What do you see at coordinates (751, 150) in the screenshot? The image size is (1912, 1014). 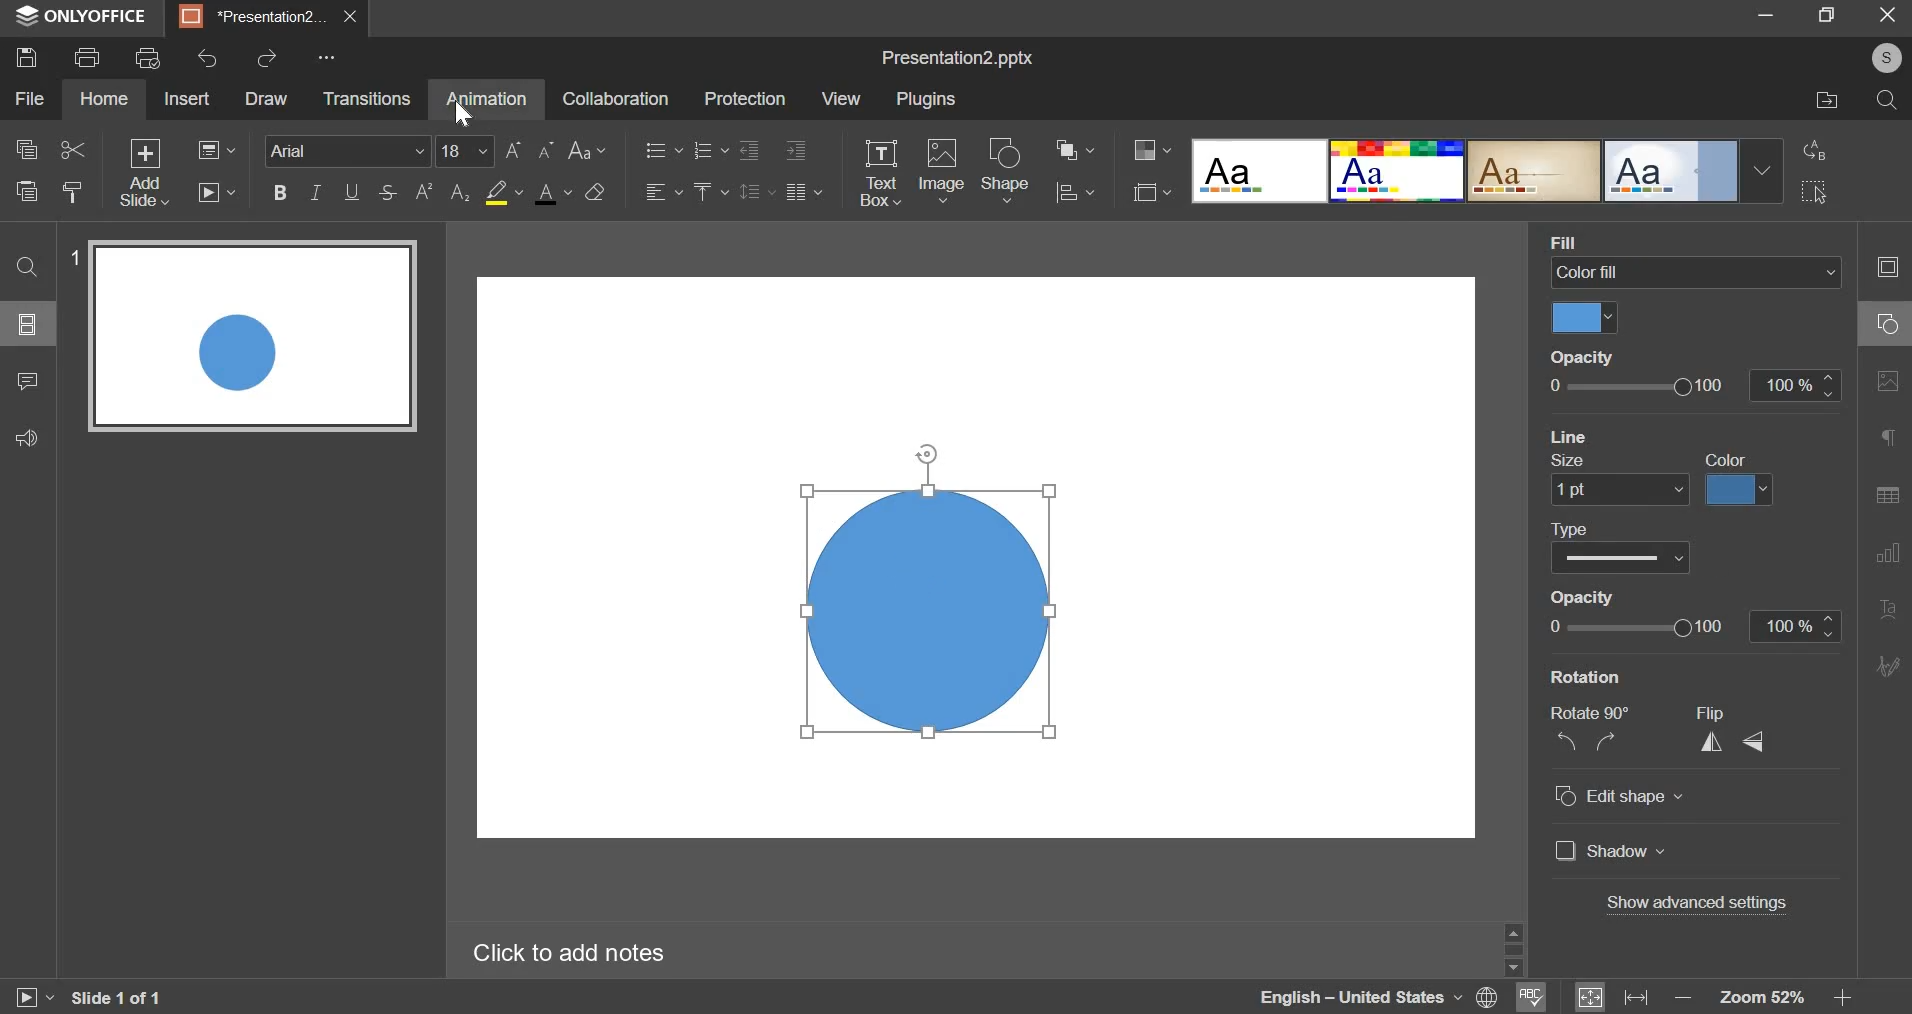 I see `decrease indent` at bounding box center [751, 150].